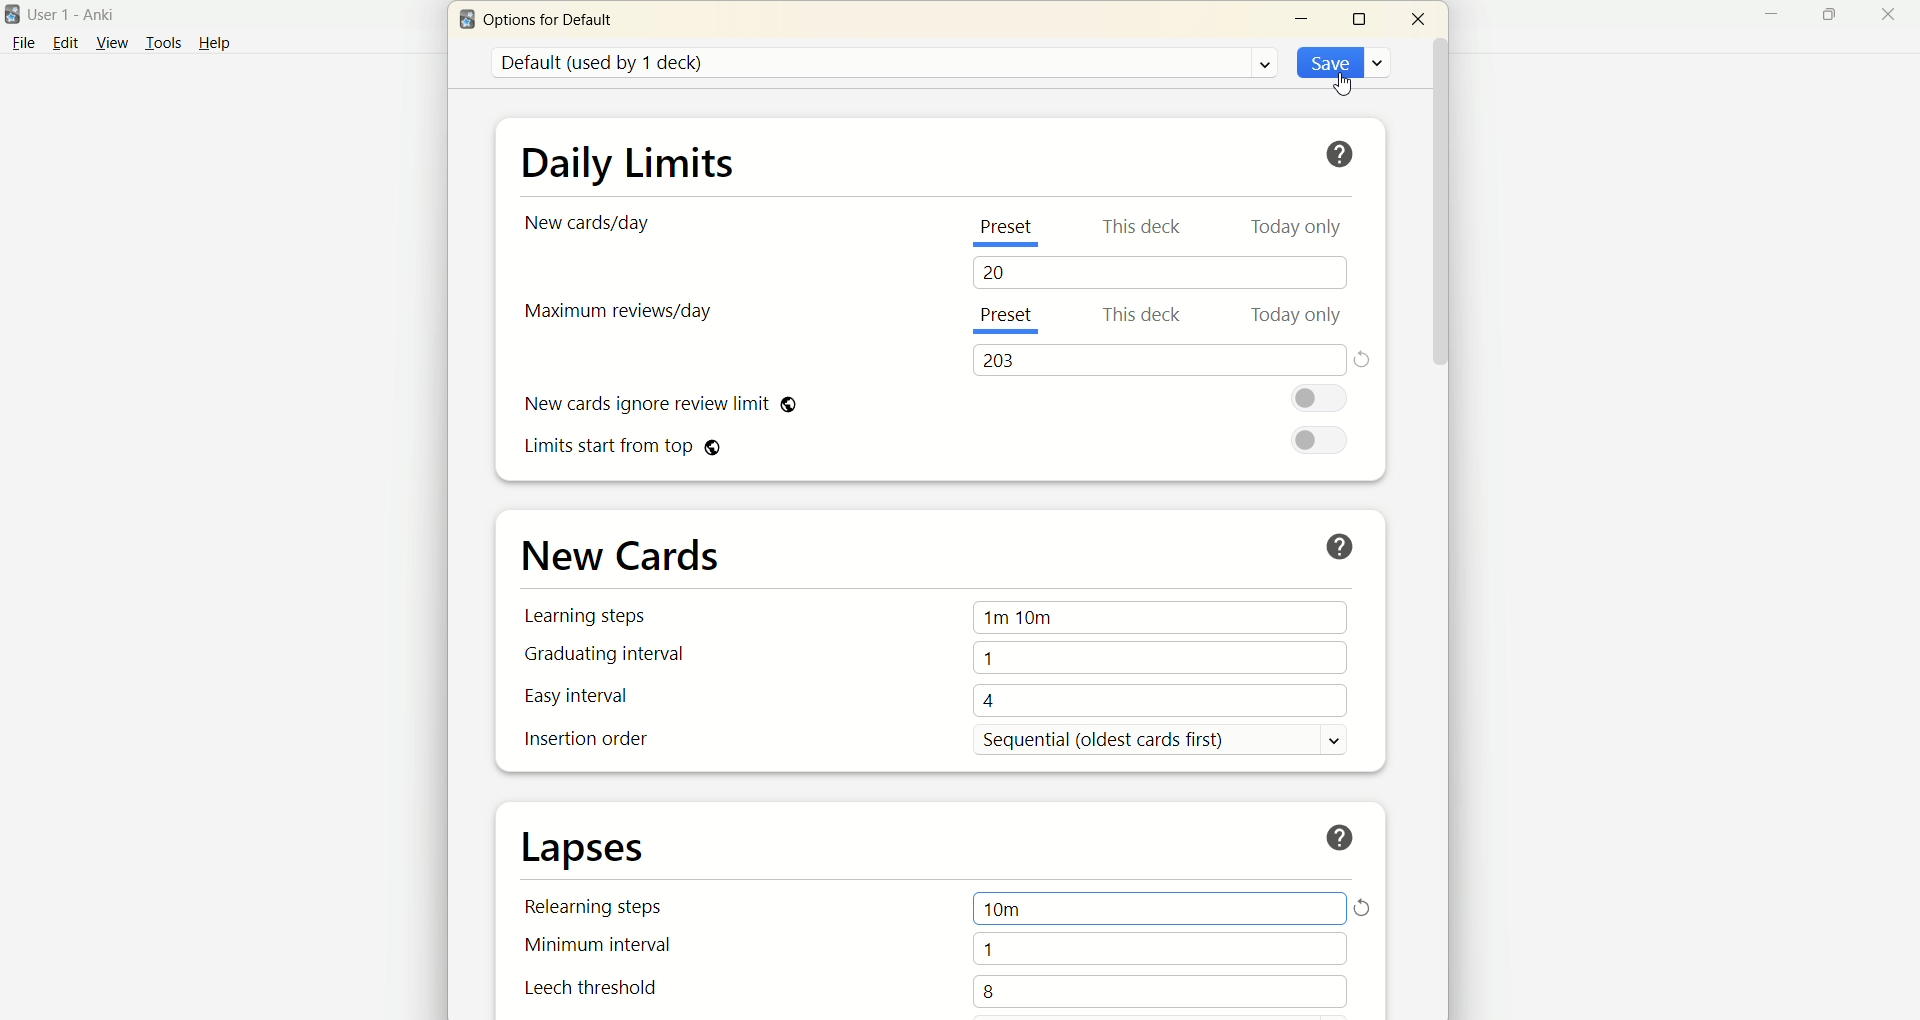 This screenshot has width=1920, height=1020. Describe the element at coordinates (586, 850) in the screenshot. I see `lapses` at that location.